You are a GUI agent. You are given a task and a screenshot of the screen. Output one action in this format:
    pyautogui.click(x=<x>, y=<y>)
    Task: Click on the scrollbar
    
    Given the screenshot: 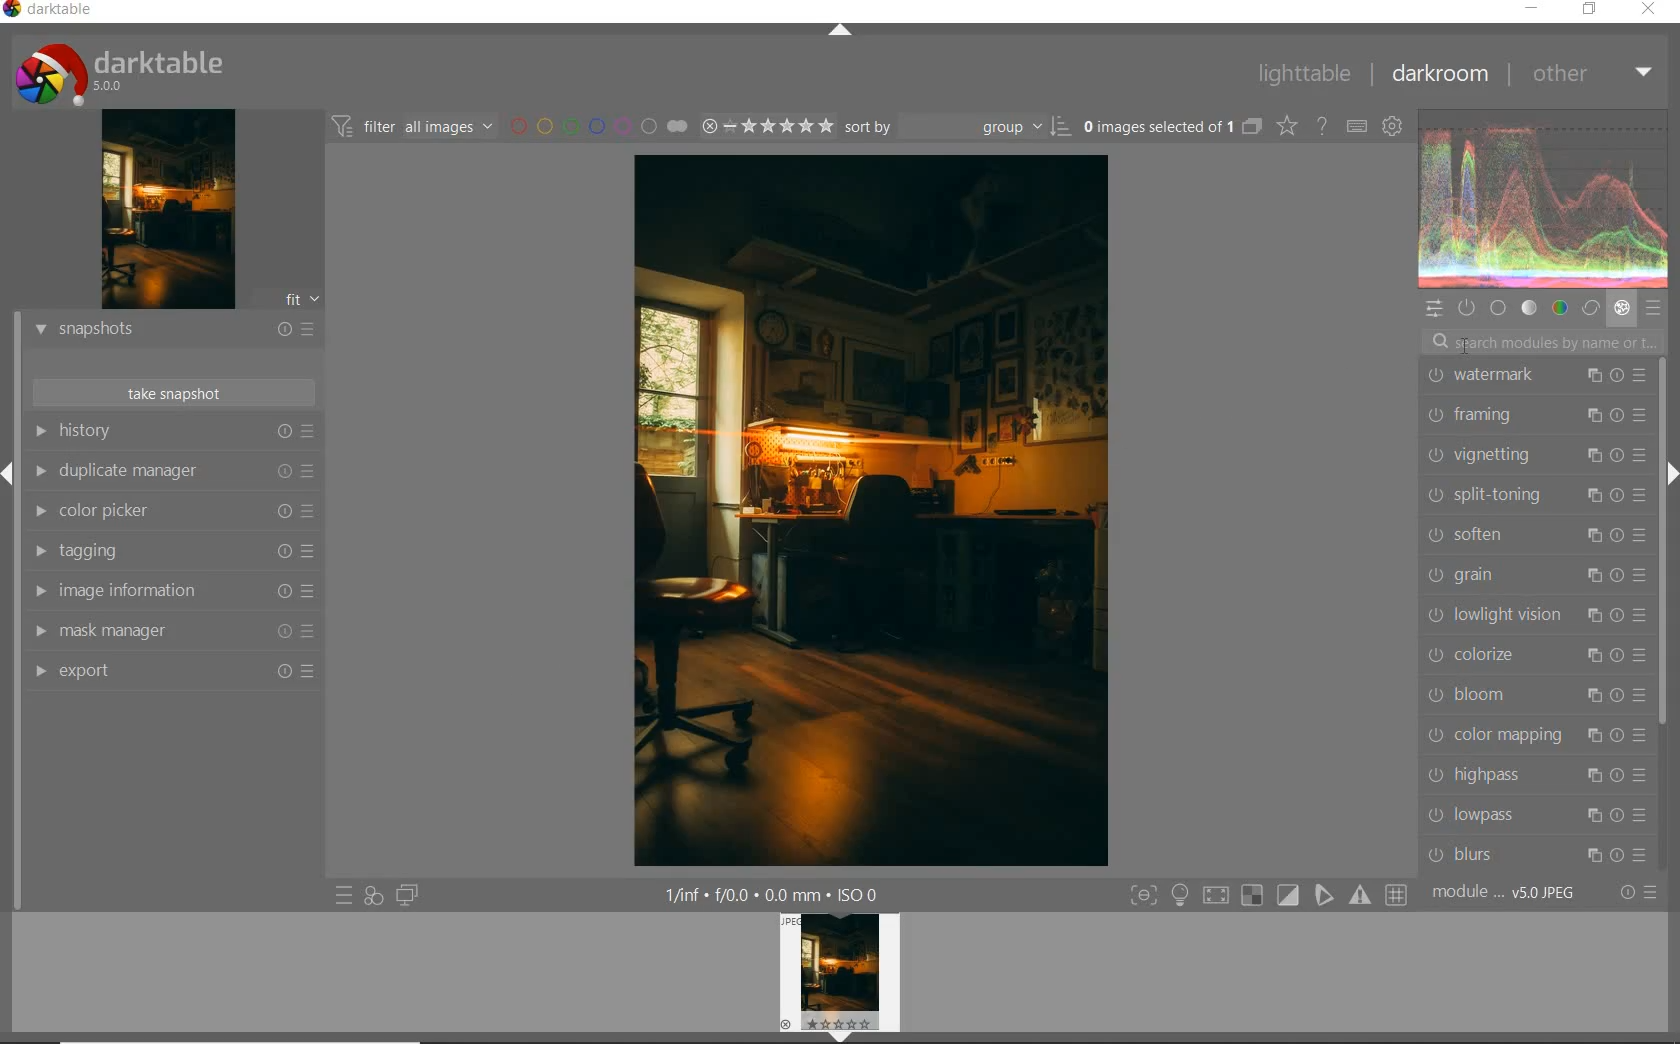 What is the action you would take?
    pyautogui.click(x=1662, y=542)
    